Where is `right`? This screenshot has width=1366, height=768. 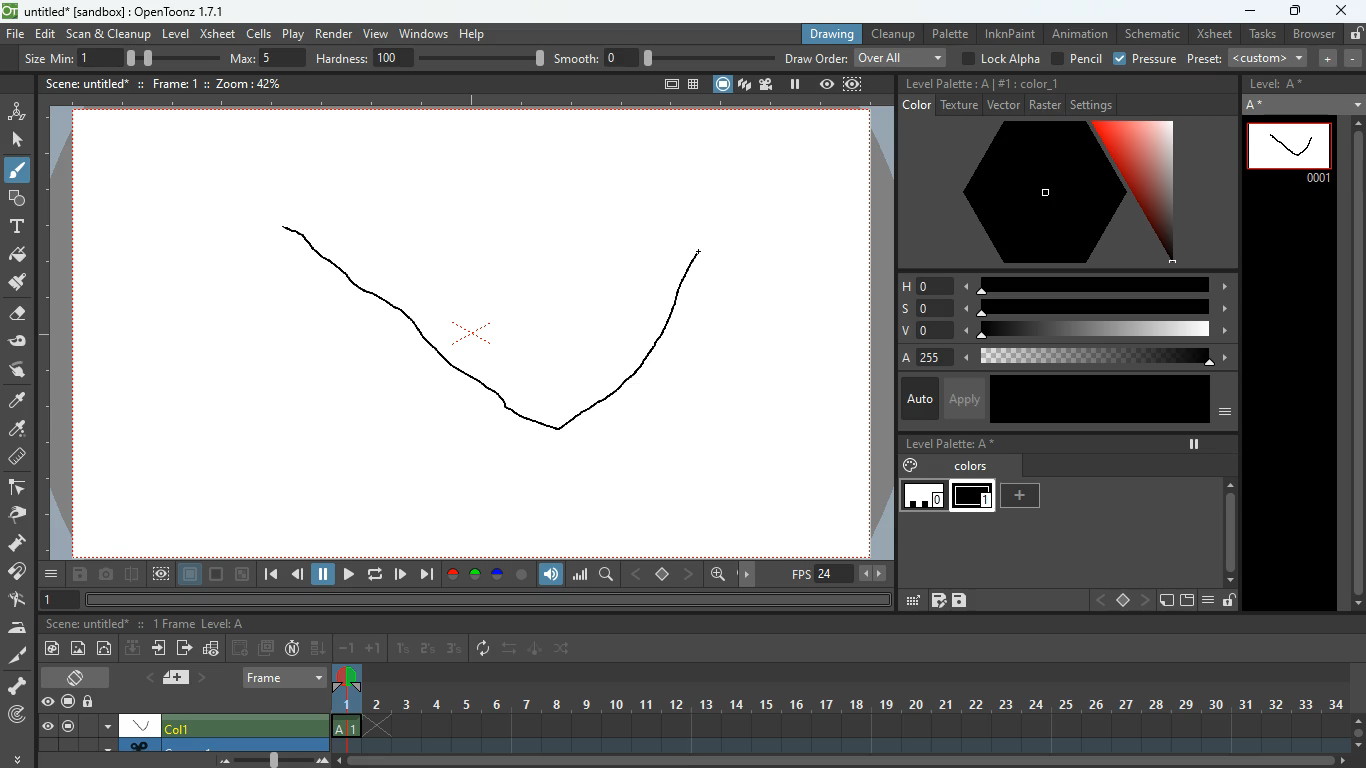
right is located at coordinates (690, 574).